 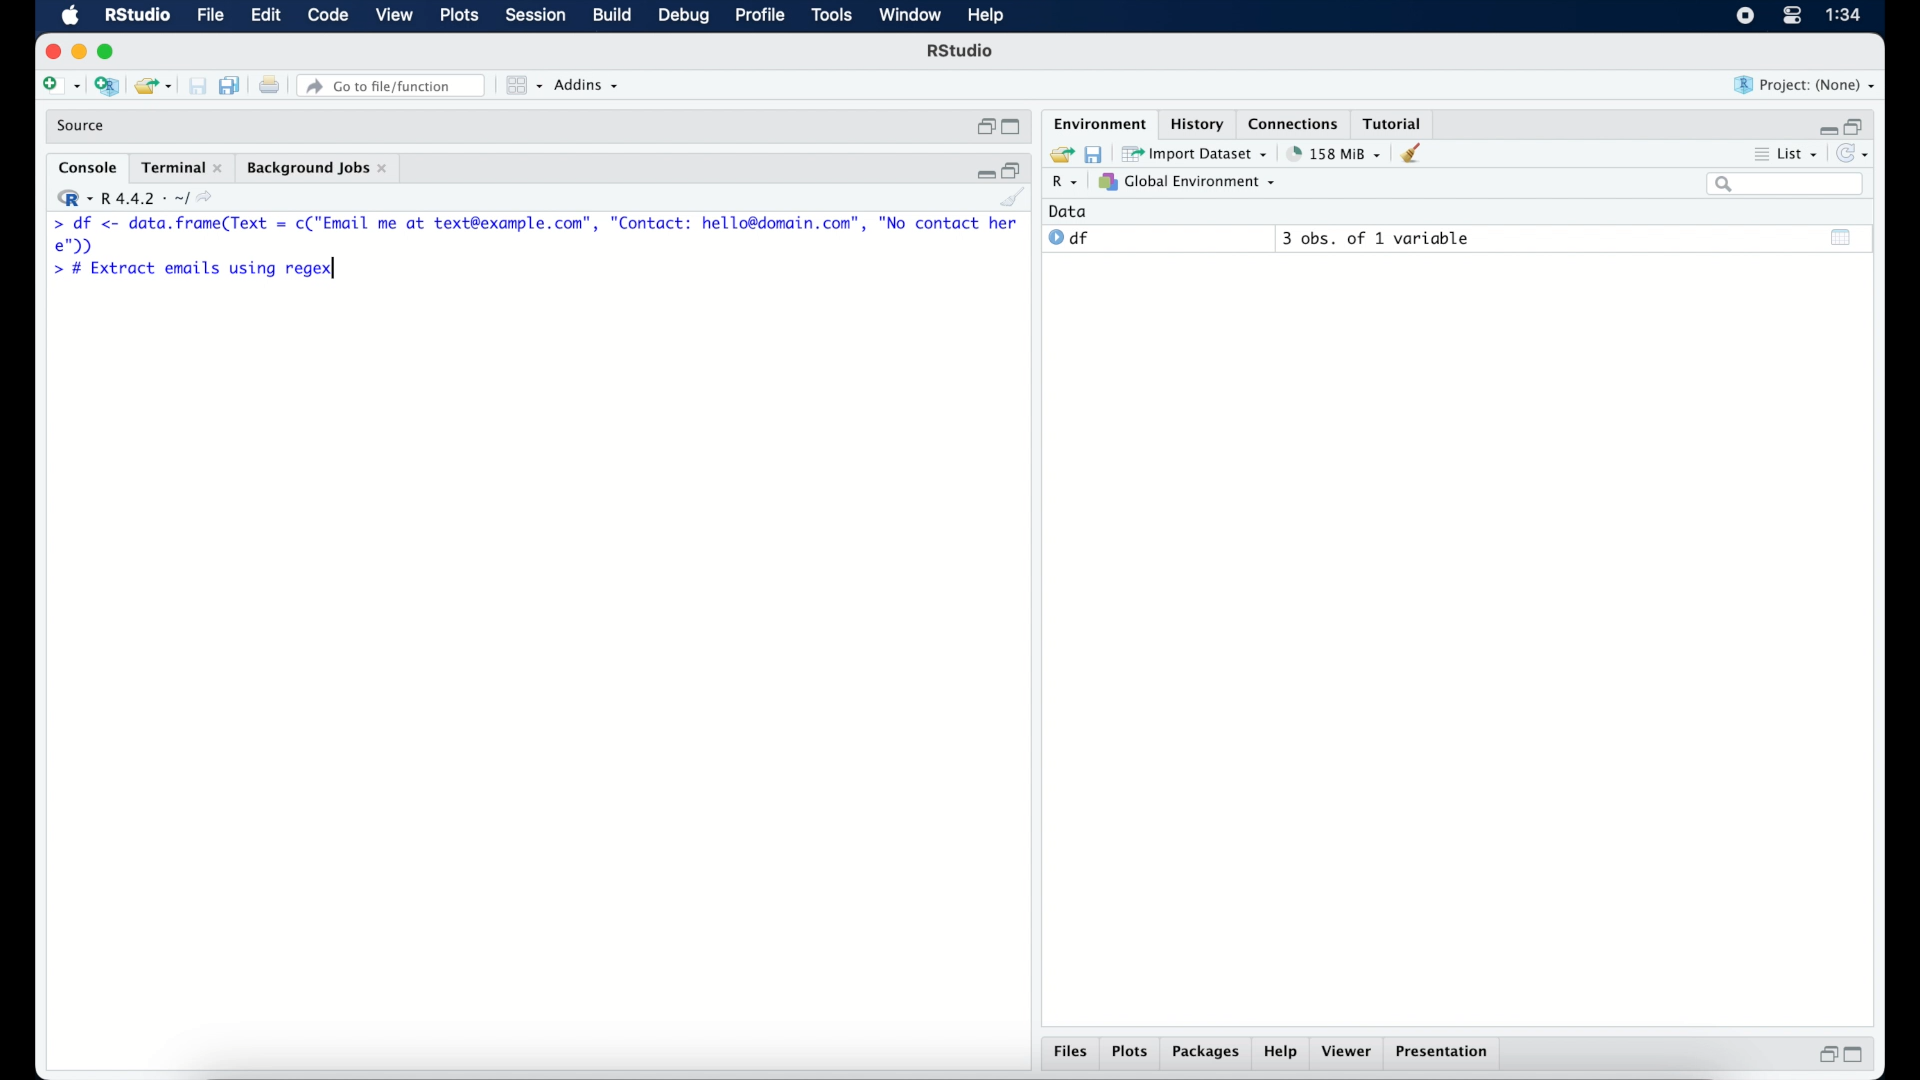 What do you see at coordinates (1014, 199) in the screenshot?
I see `clear console` at bounding box center [1014, 199].